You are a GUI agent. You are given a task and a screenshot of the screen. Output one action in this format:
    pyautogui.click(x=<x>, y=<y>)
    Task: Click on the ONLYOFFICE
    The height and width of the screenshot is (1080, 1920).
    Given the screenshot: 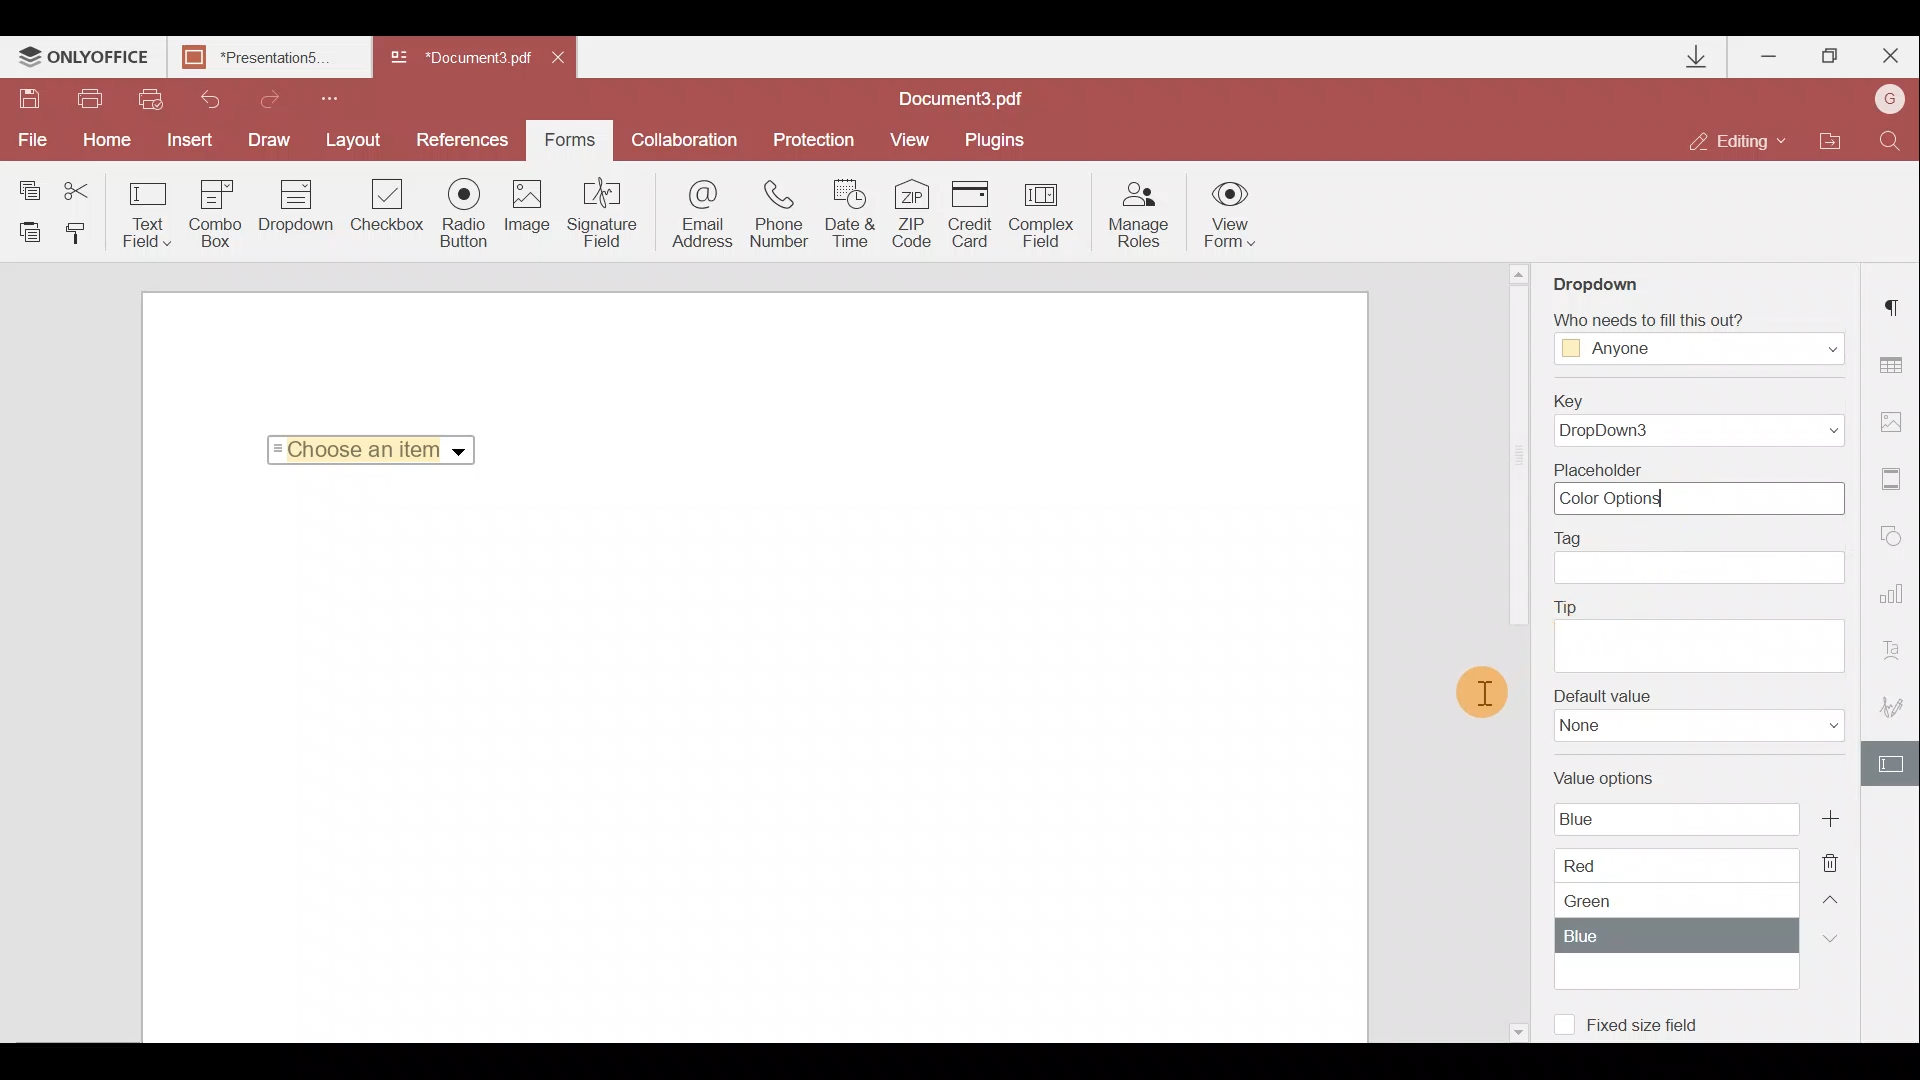 What is the action you would take?
    pyautogui.click(x=85, y=60)
    